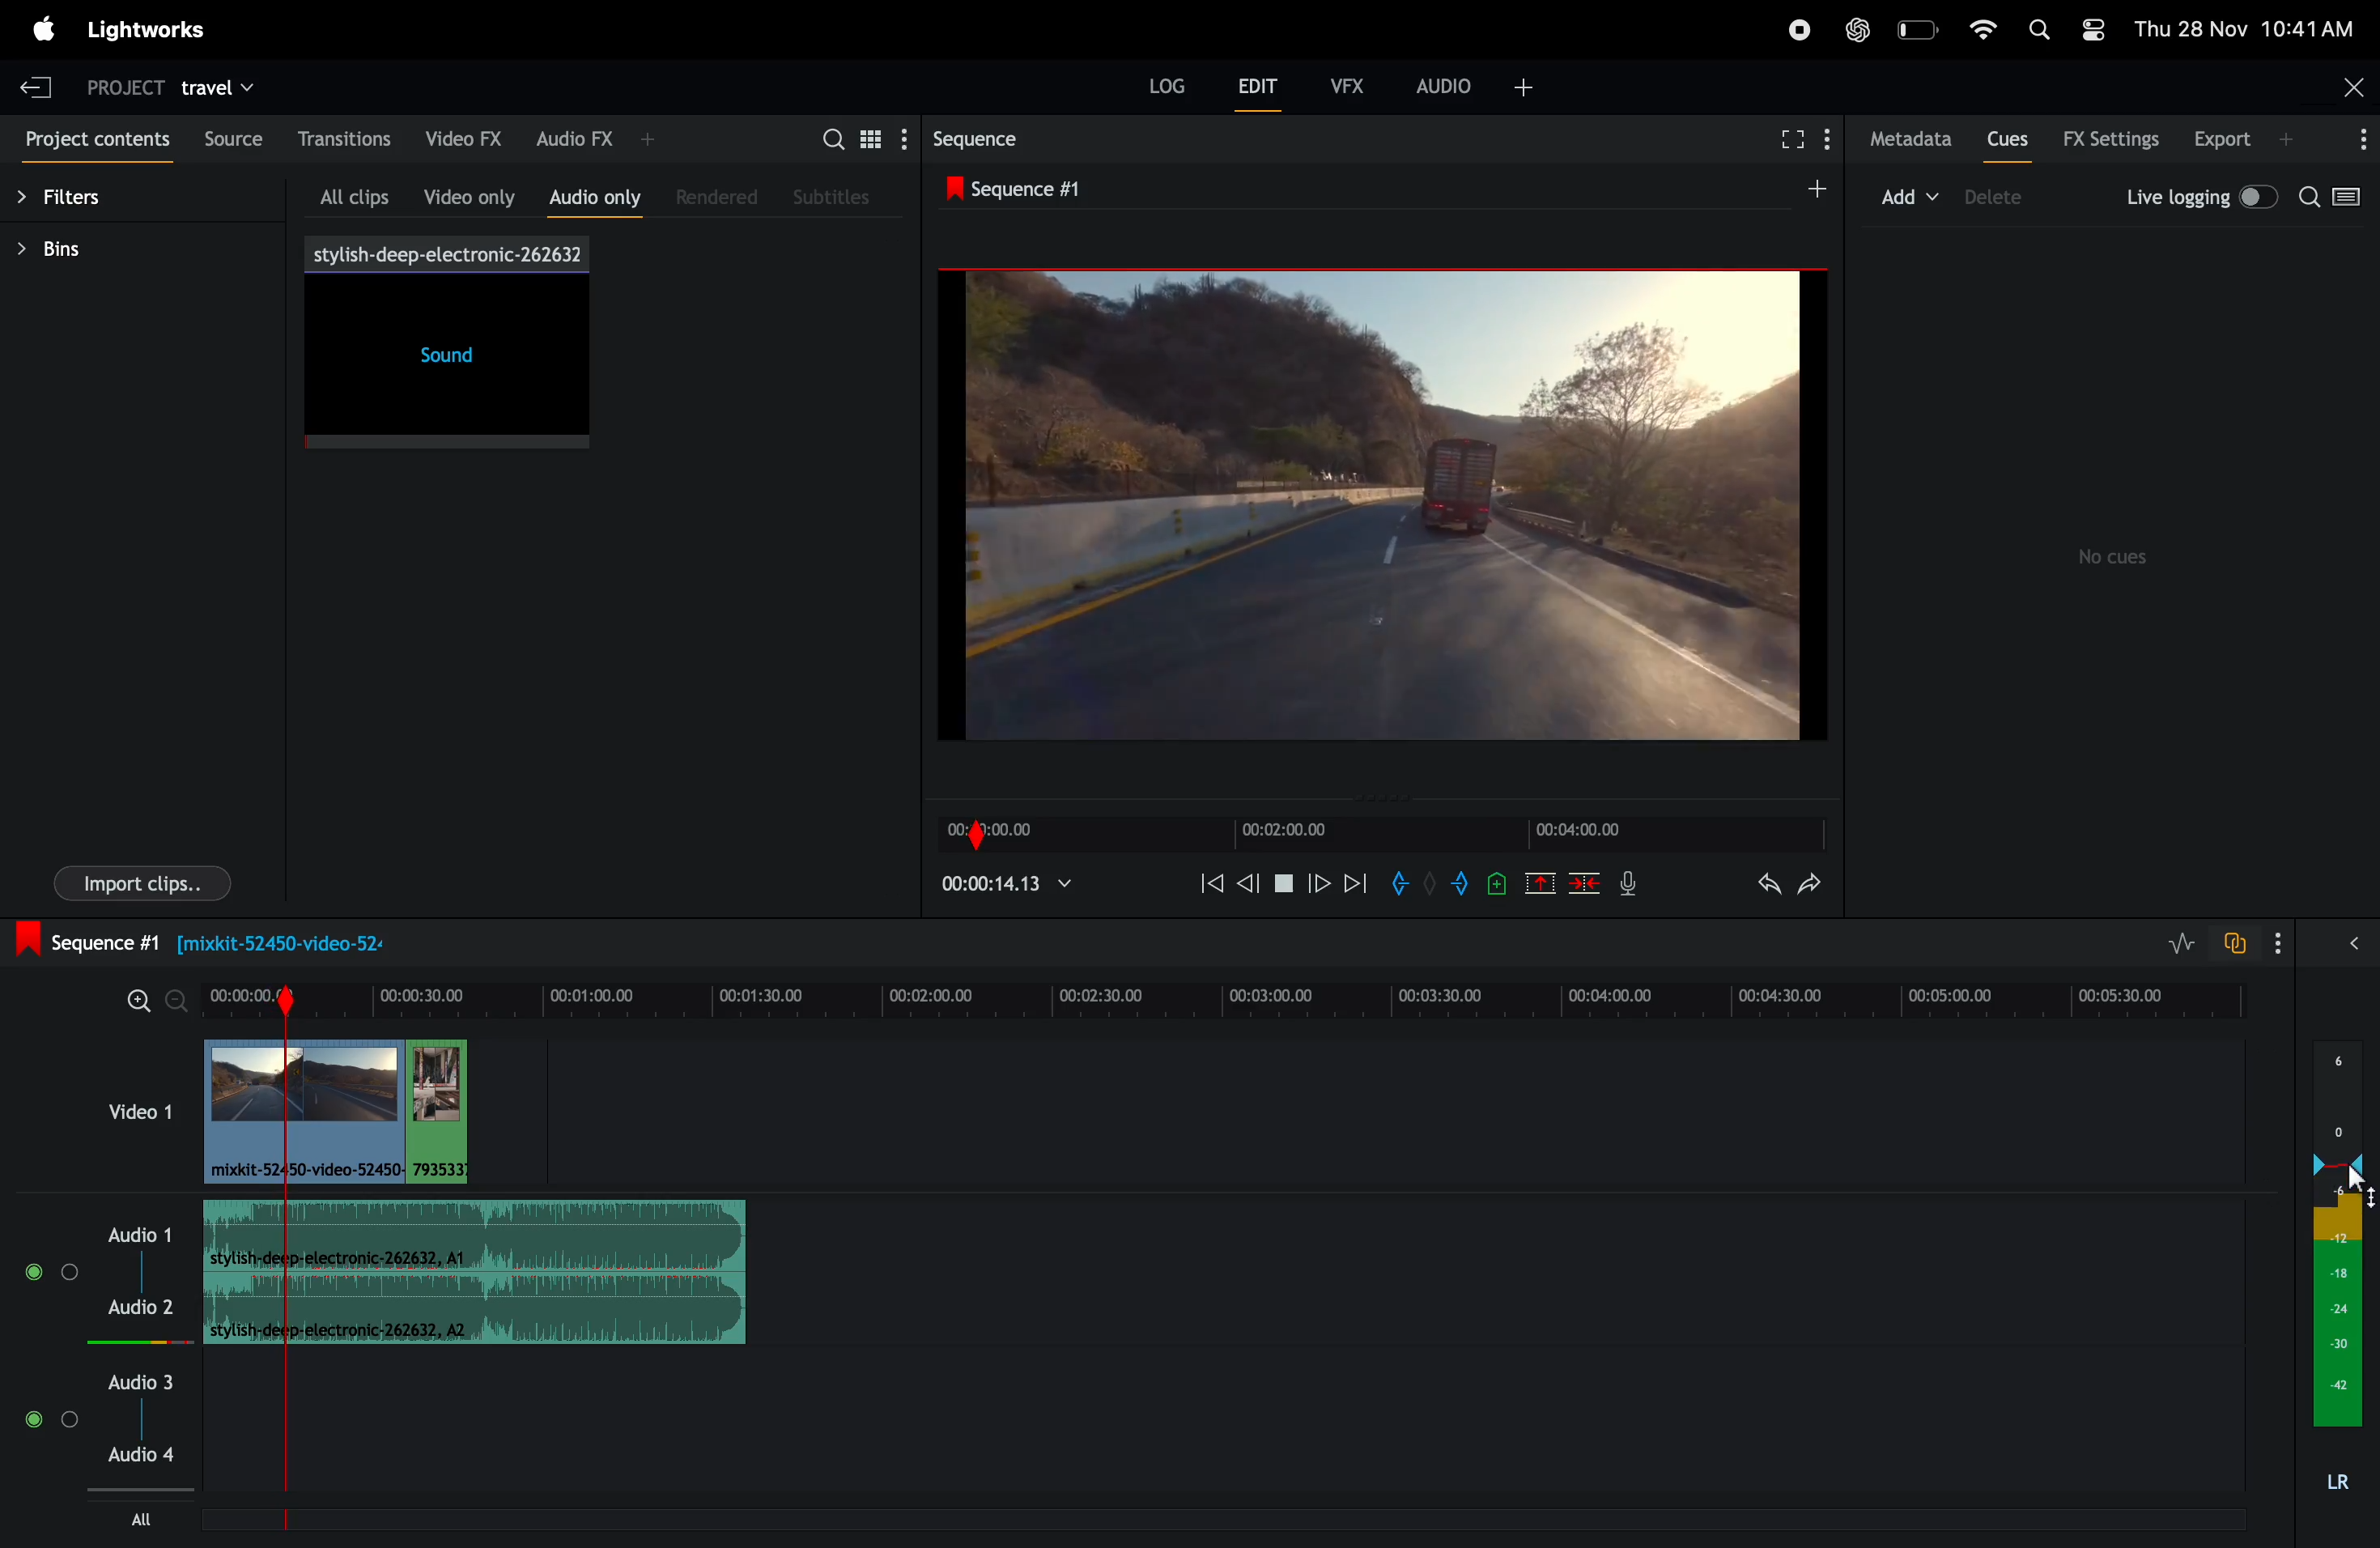 This screenshot has height=1548, width=2380. I want to click on move forward, so click(1357, 881).